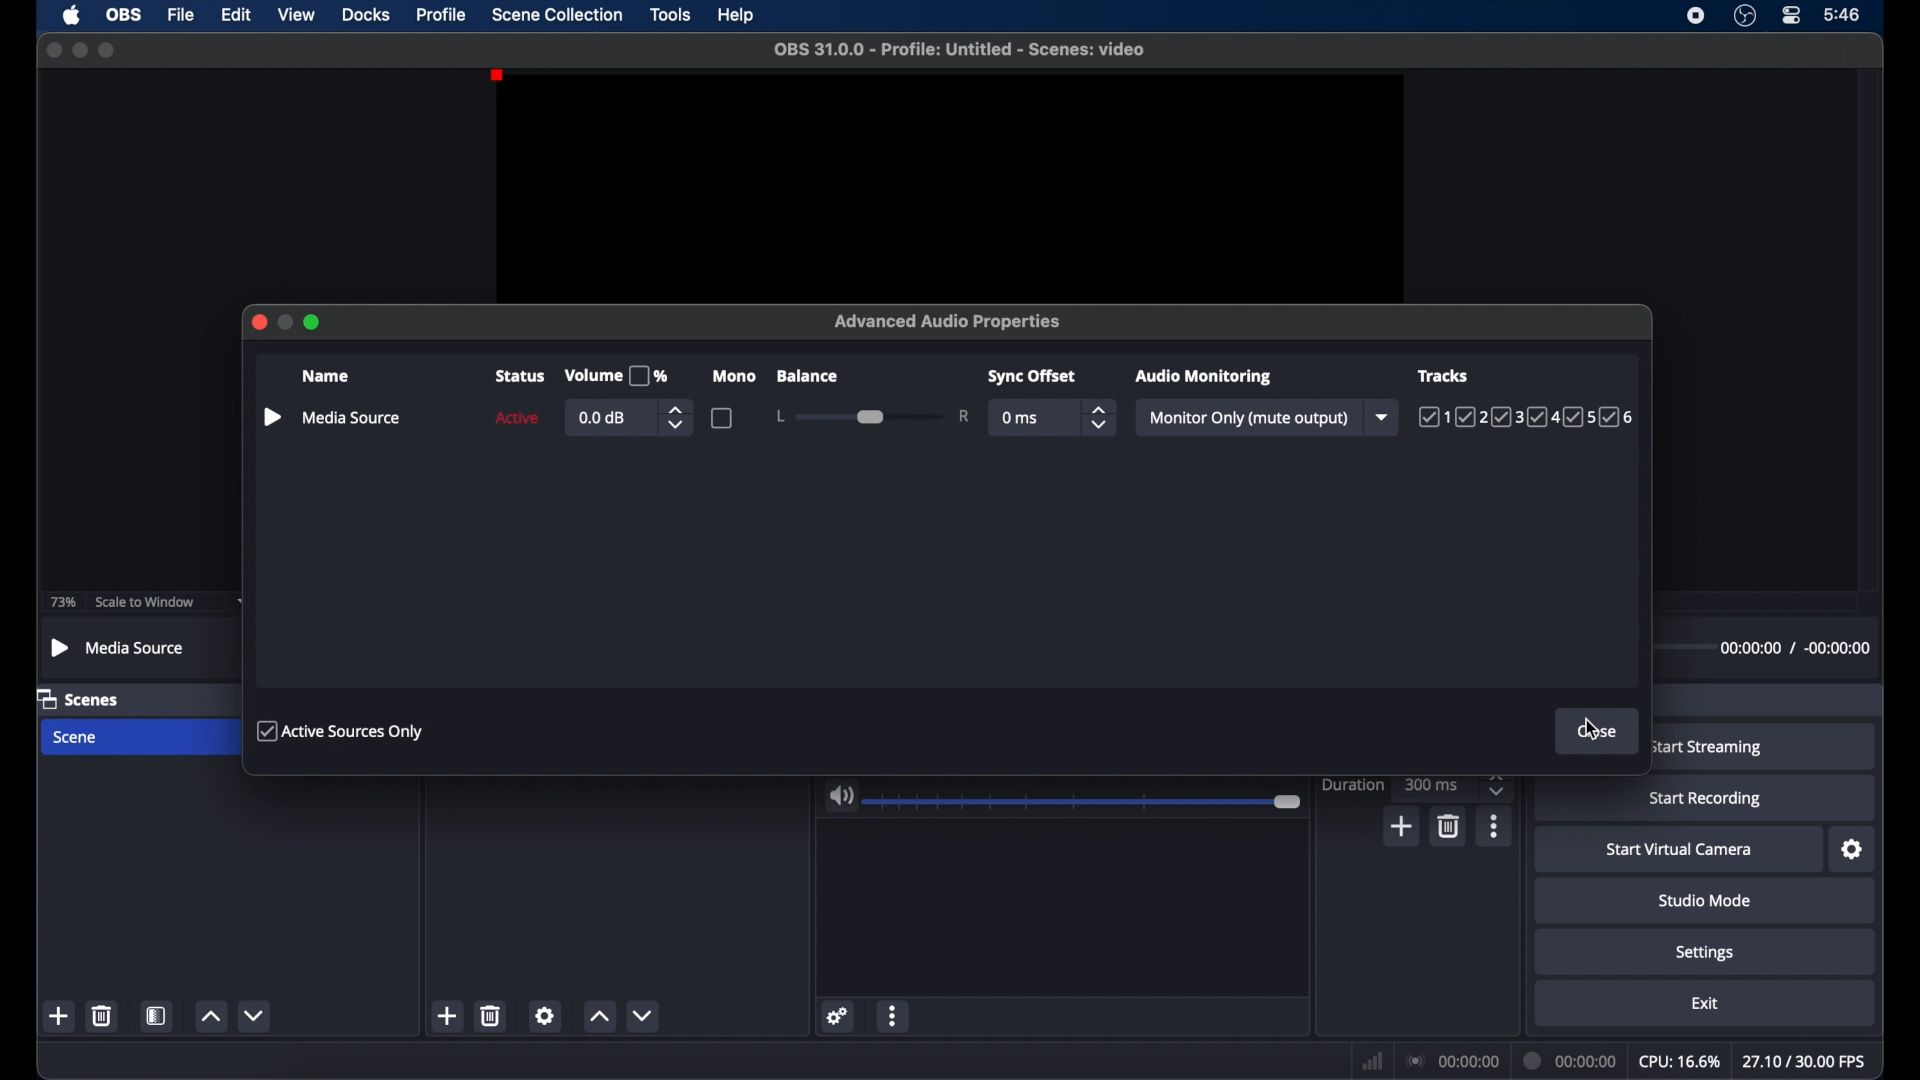 This screenshot has width=1920, height=1080. I want to click on minimize, so click(79, 49).